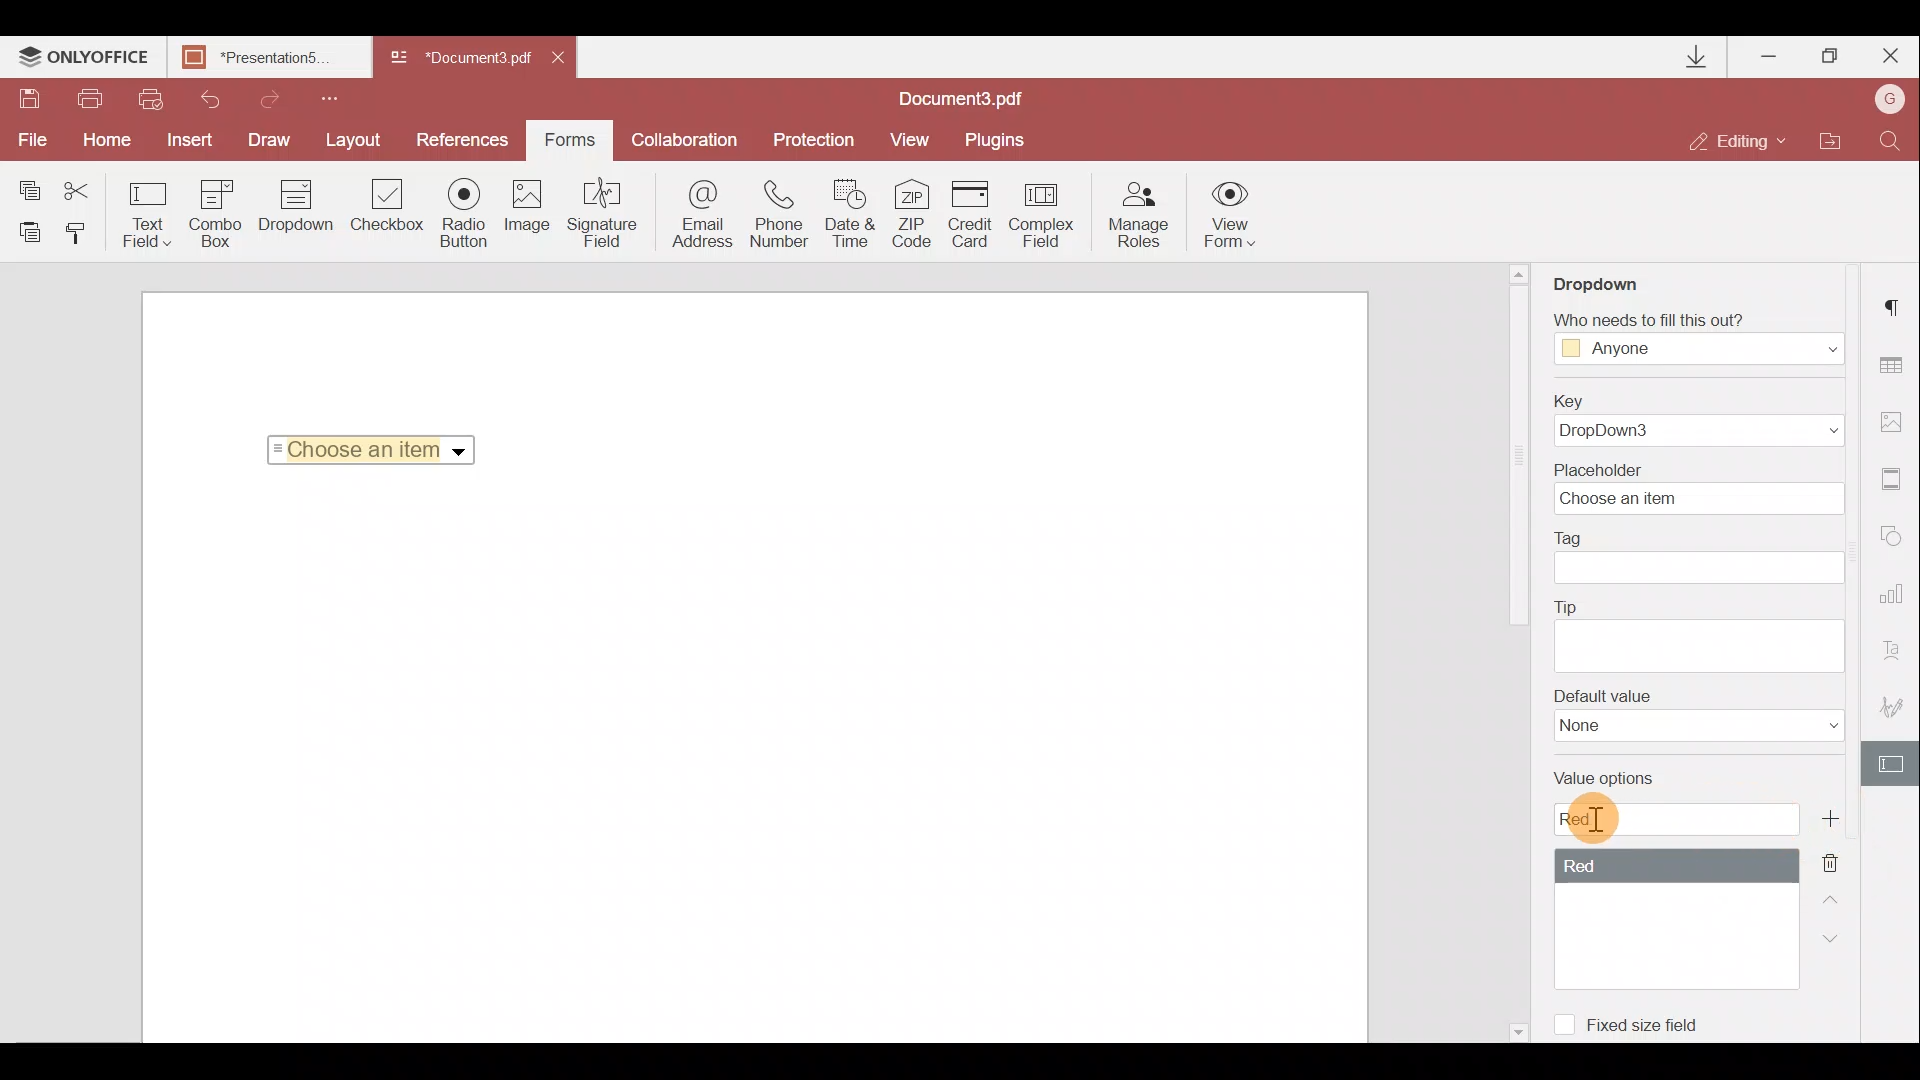  What do you see at coordinates (1669, 880) in the screenshot?
I see `Value options` at bounding box center [1669, 880].